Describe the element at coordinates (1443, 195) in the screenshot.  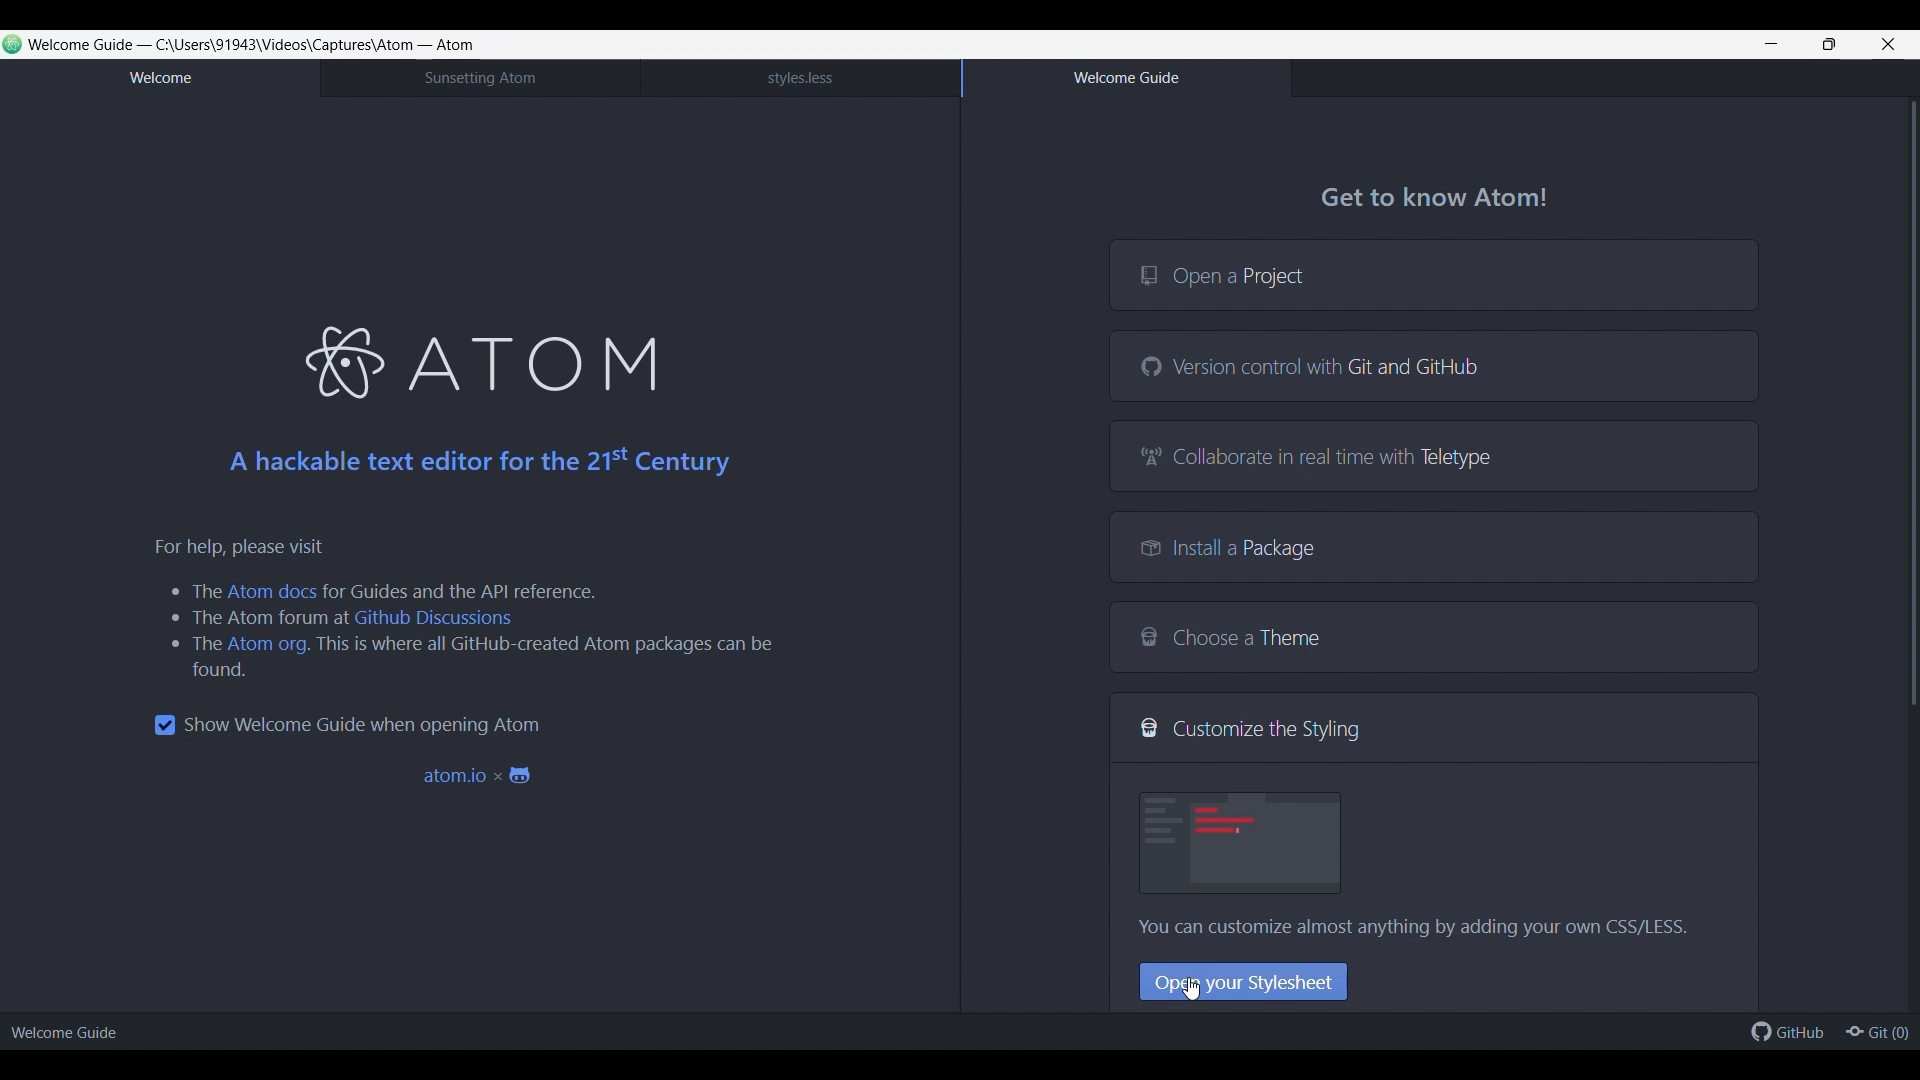
I see `Get to know Atom!` at that location.